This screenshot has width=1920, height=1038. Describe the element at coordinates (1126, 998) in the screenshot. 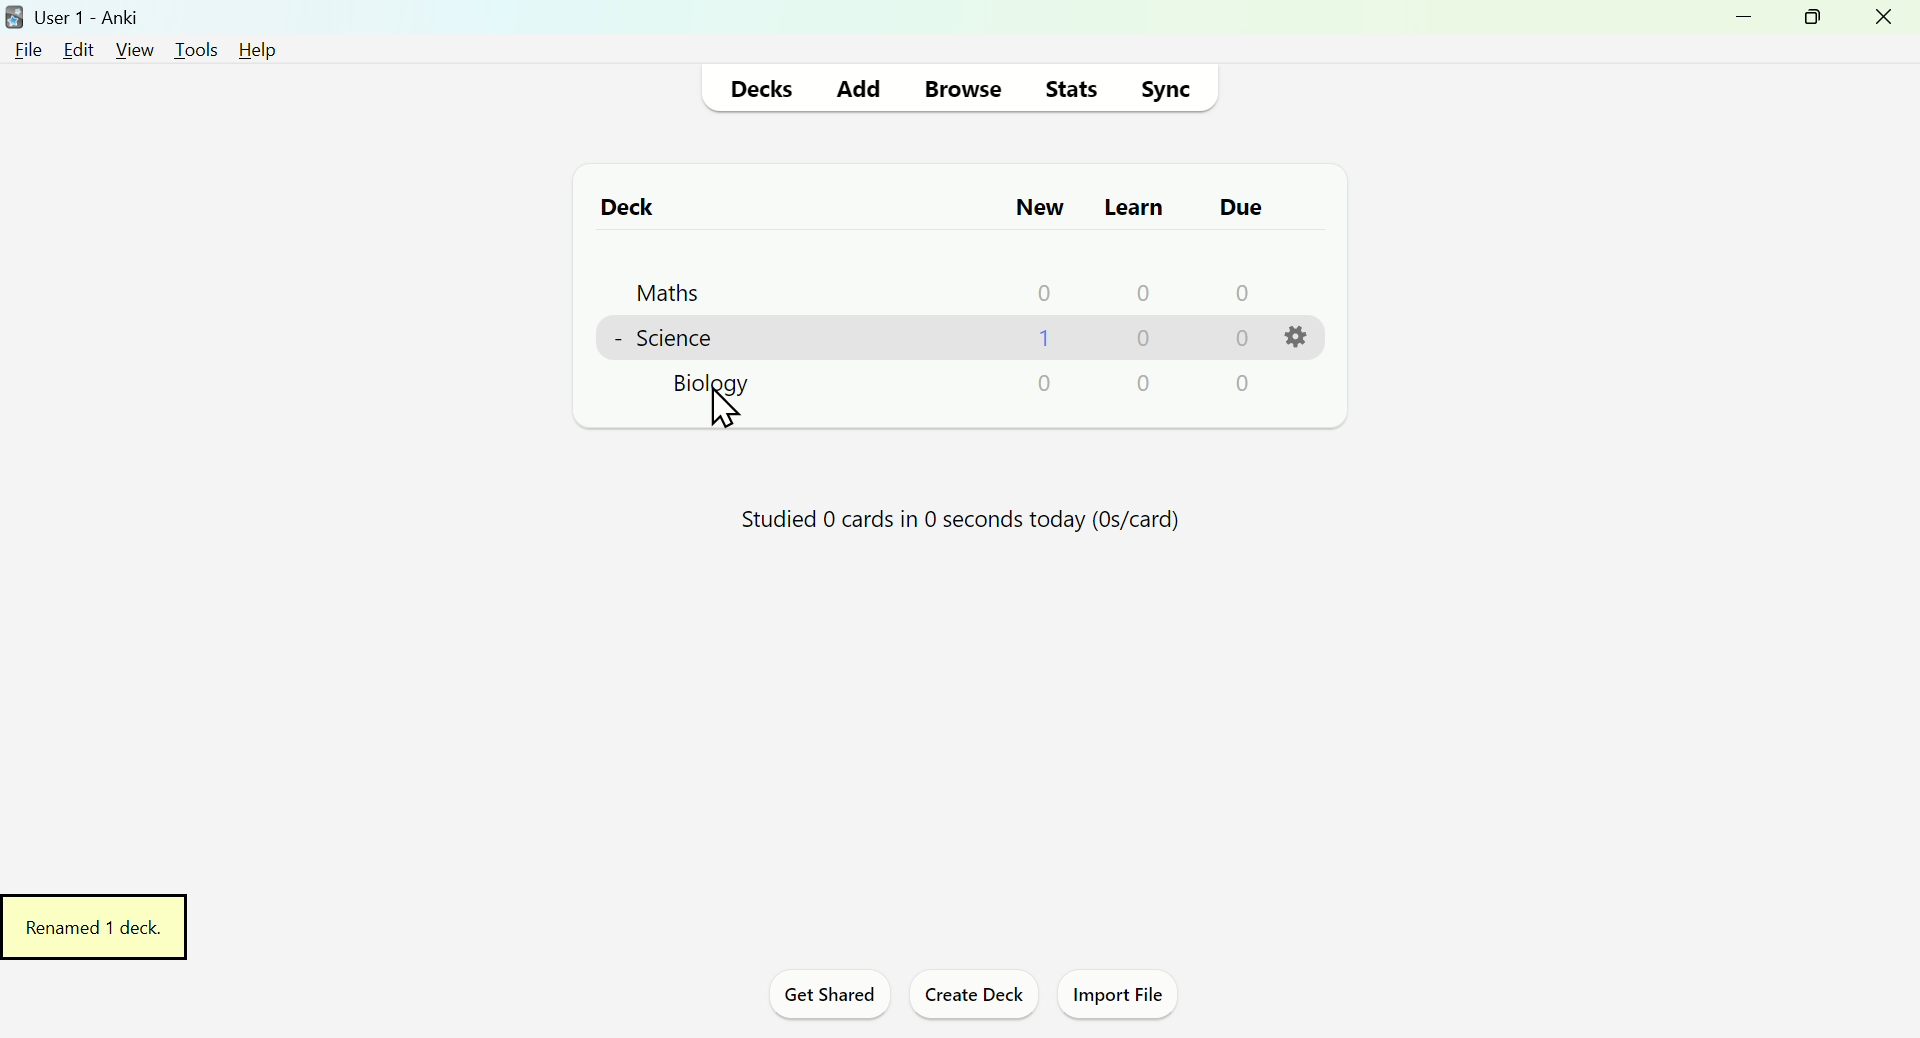

I see `Import File` at that location.